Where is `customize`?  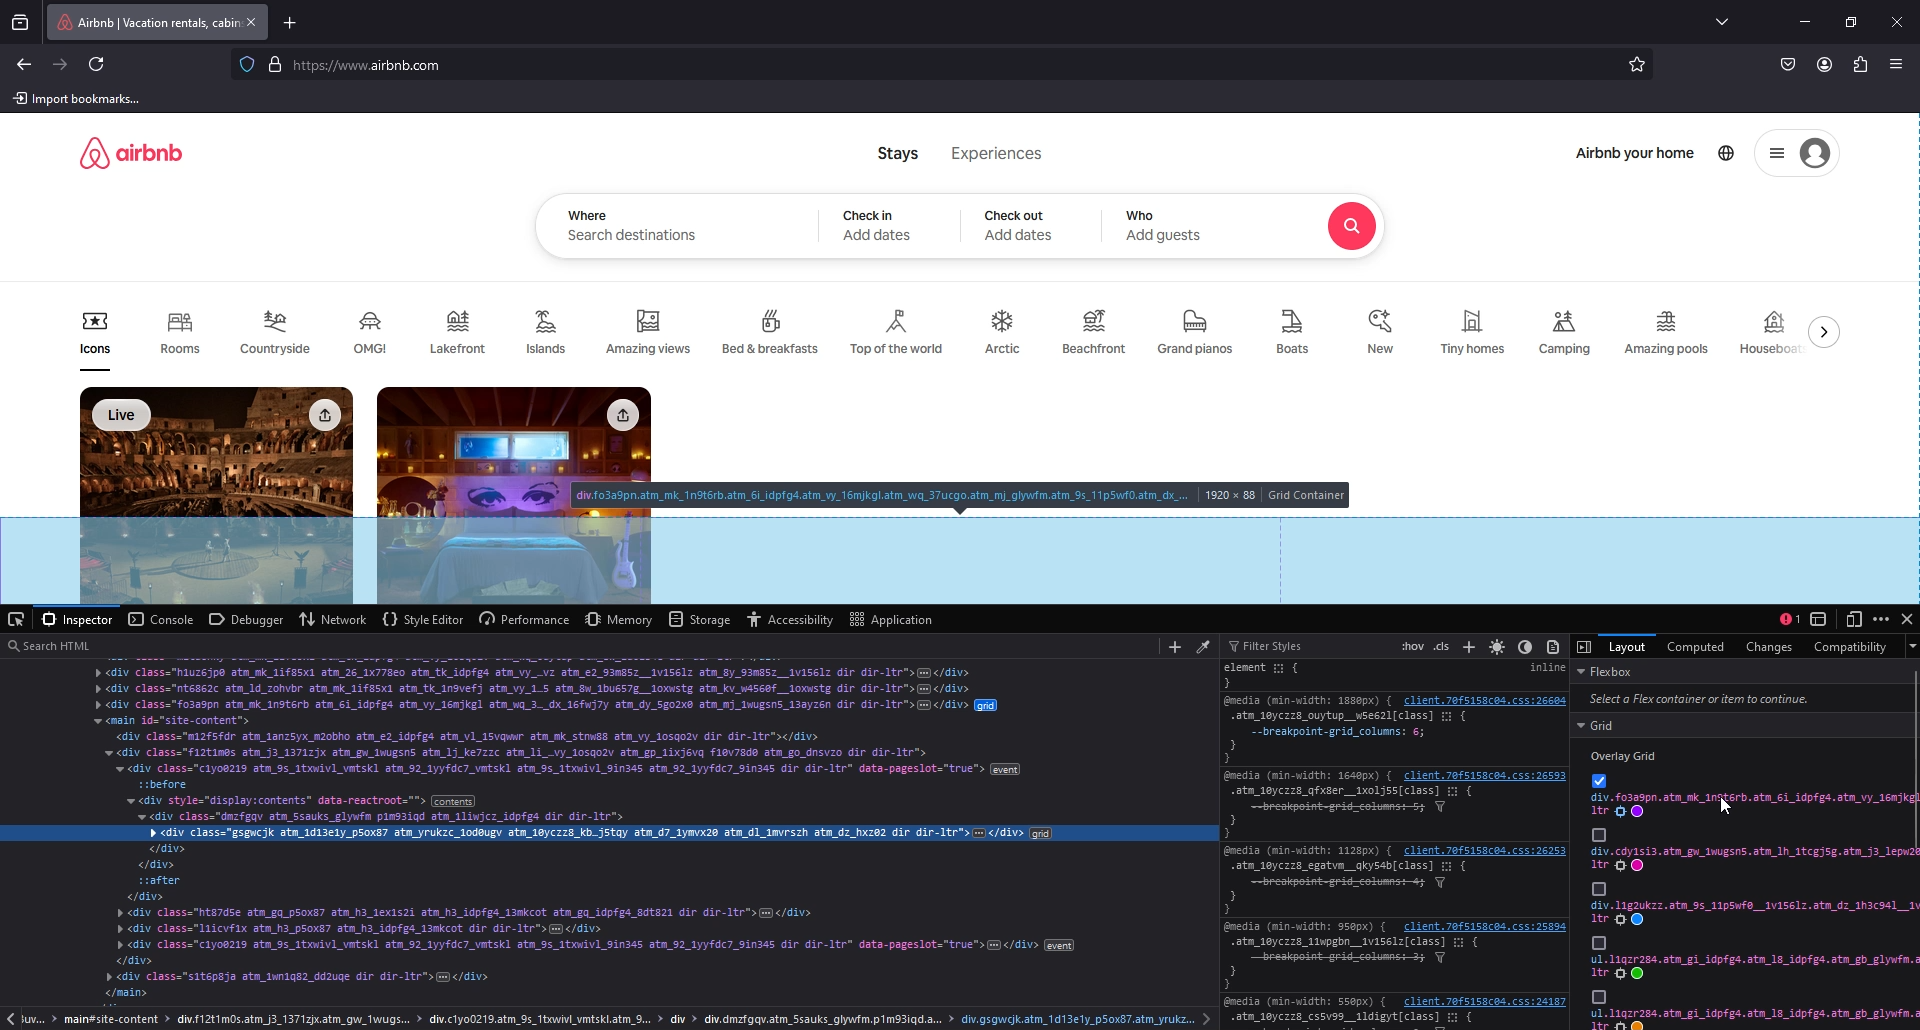
customize is located at coordinates (1881, 620).